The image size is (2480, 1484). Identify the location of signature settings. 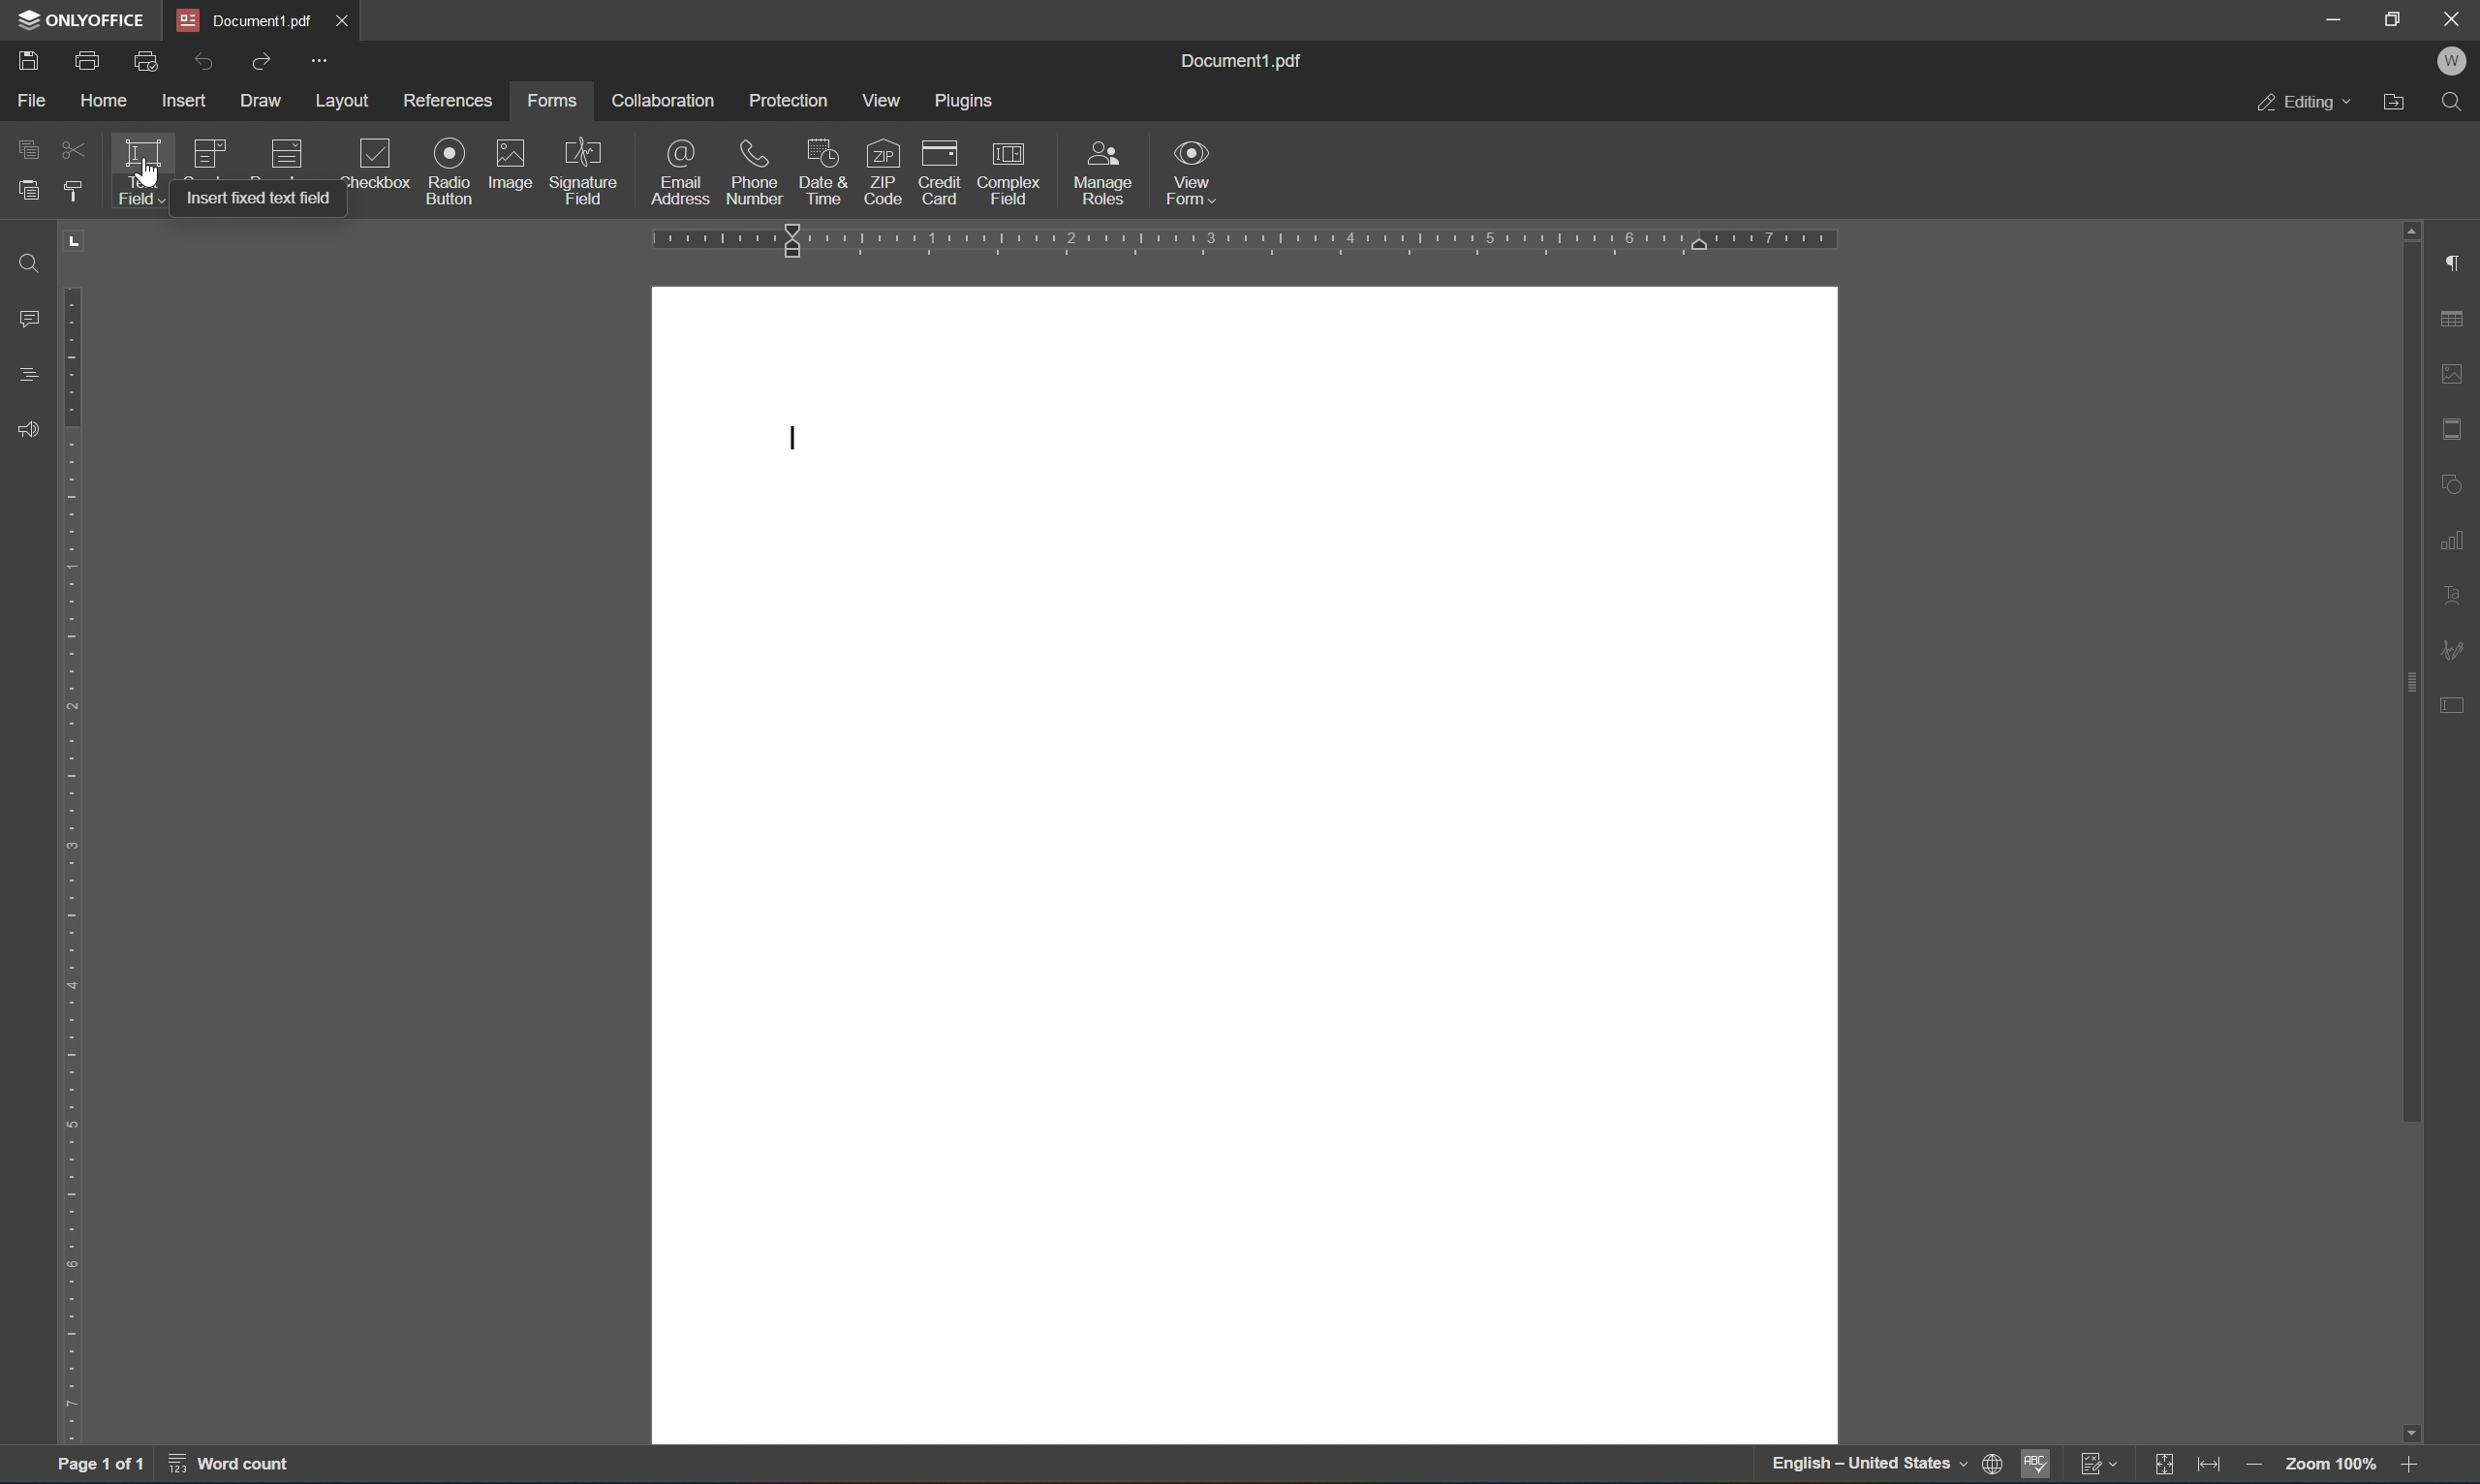
(2455, 653).